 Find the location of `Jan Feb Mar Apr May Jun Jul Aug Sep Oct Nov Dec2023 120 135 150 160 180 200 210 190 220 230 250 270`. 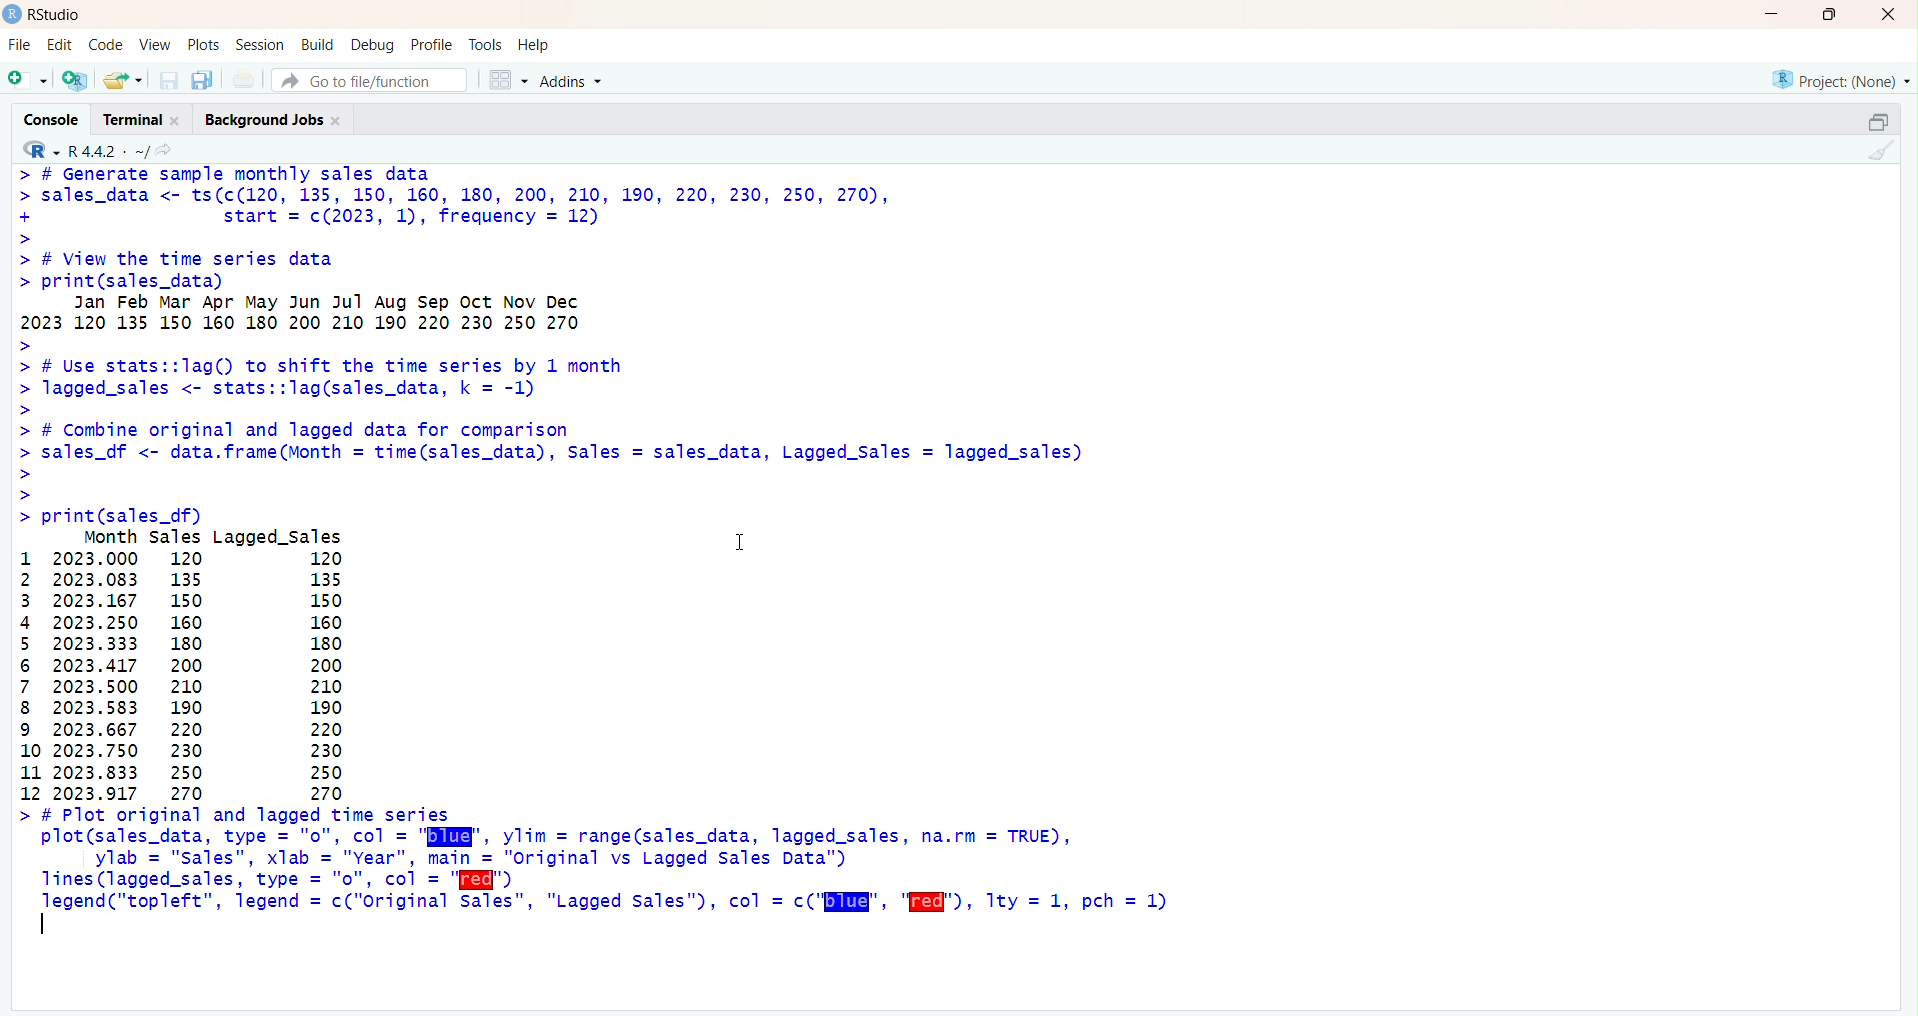

Jan Feb Mar Apr May Jun Jul Aug Sep Oct Nov Dec2023 120 135 150 160 180 200 210 190 220 230 250 270 is located at coordinates (499, 314).